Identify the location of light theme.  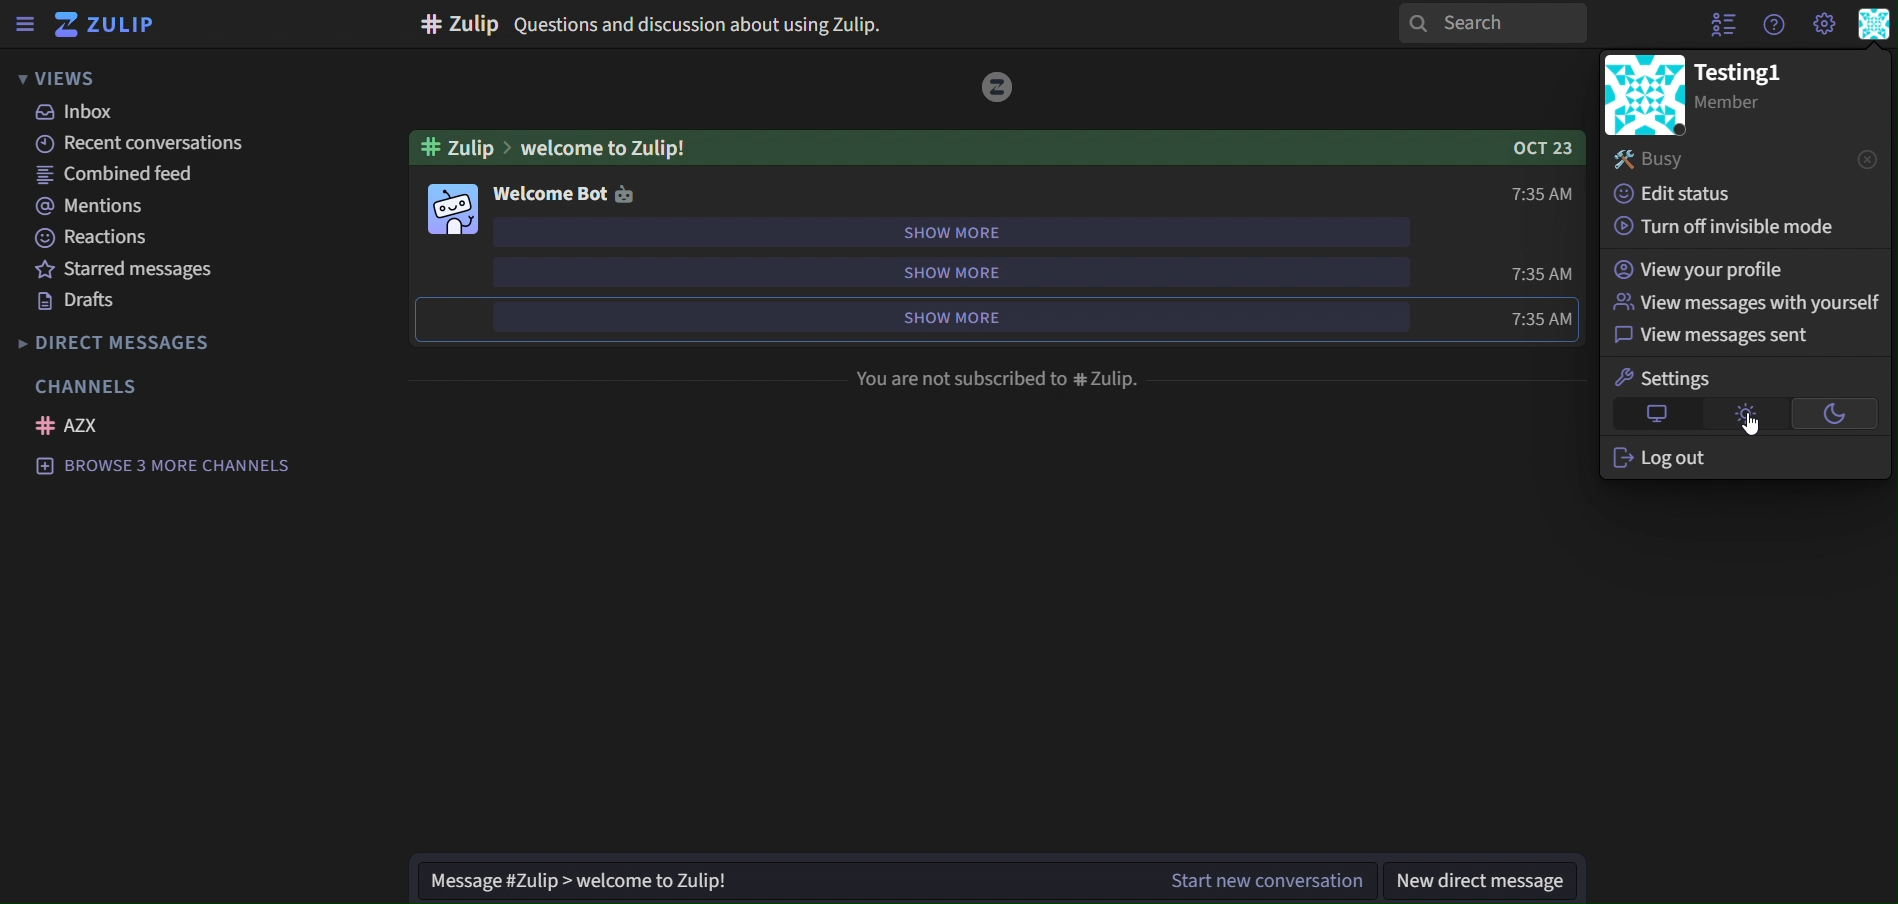
(1747, 415).